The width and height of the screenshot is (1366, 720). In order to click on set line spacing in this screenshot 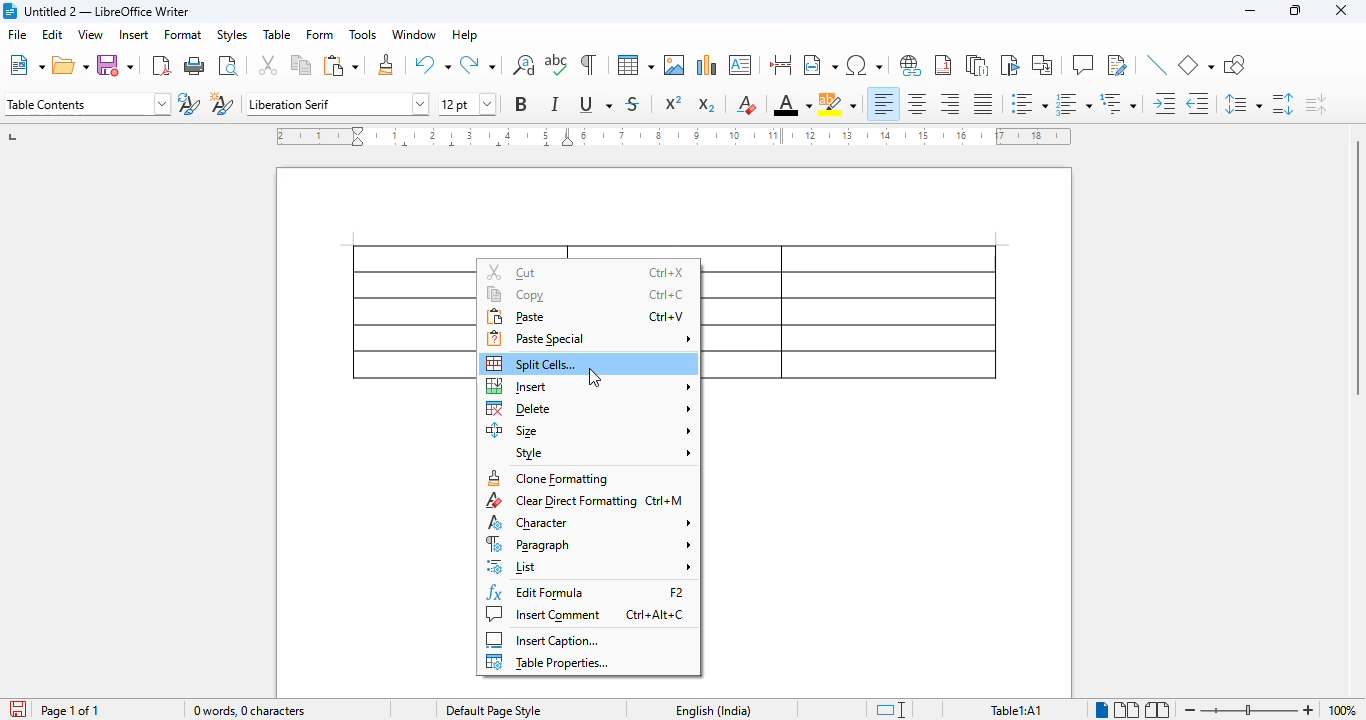, I will do `click(1242, 104)`.